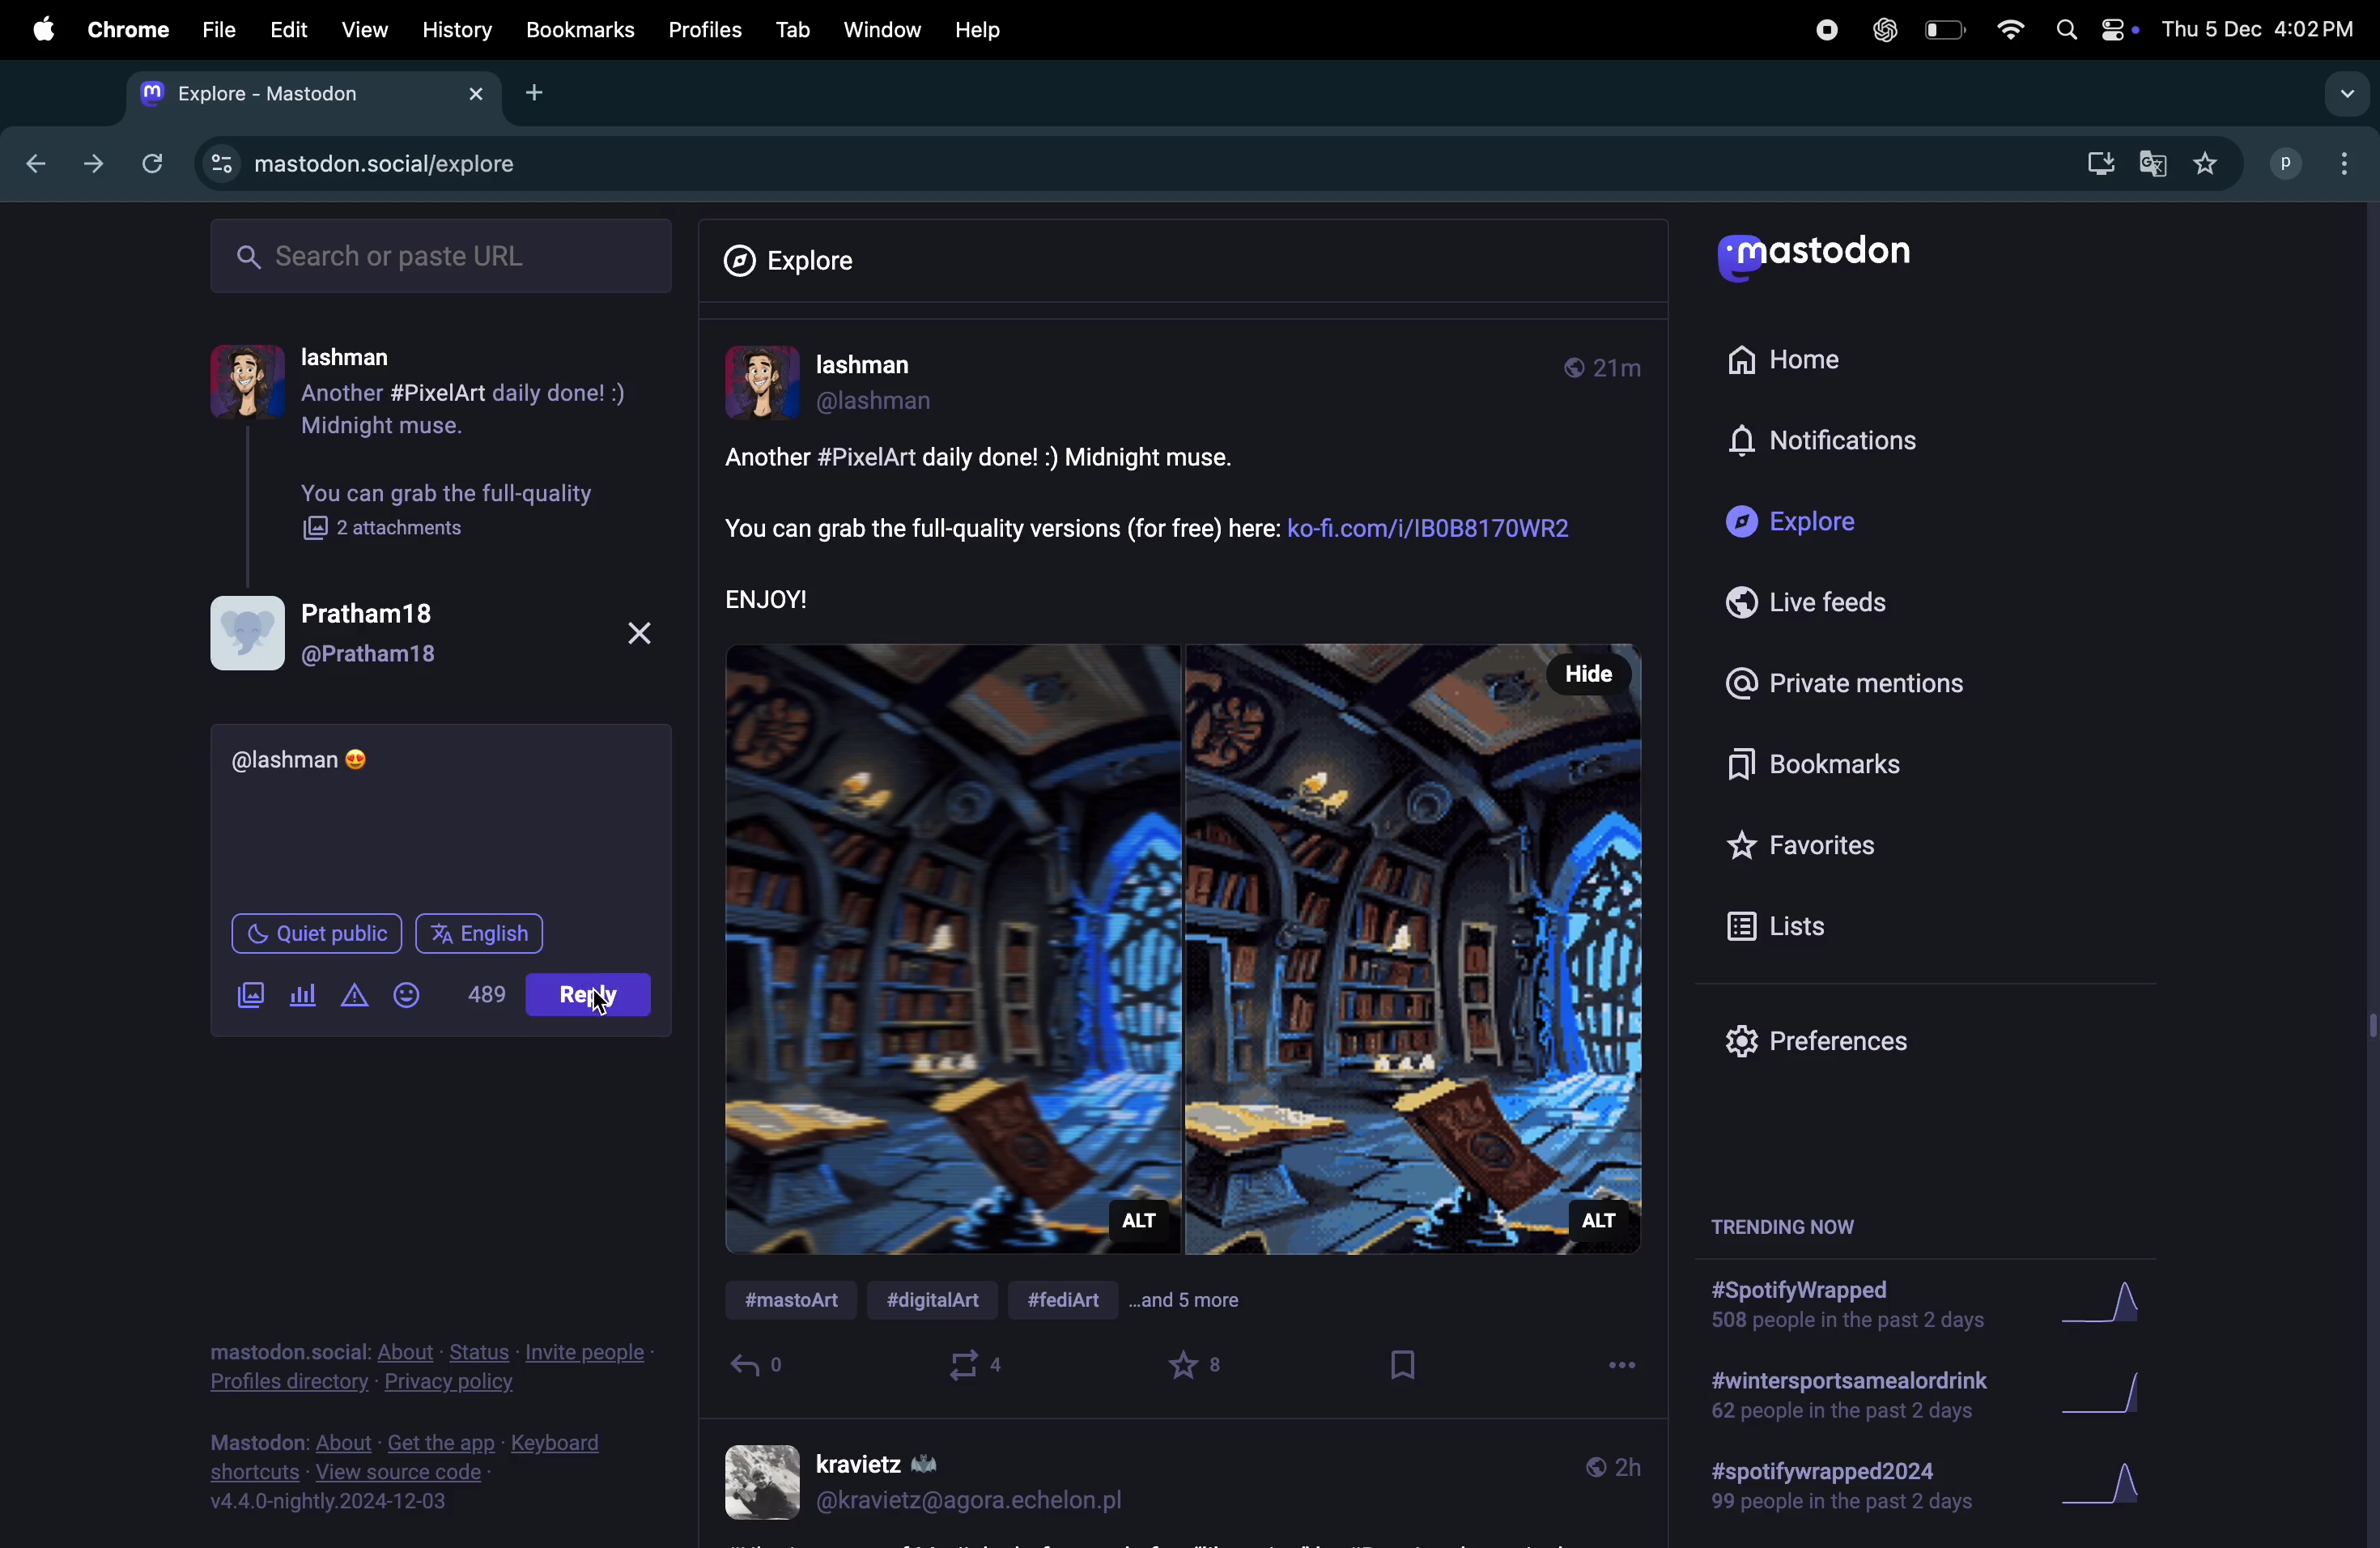 The height and width of the screenshot is (1548, 2380). I want to click on History, so click(454, 31).